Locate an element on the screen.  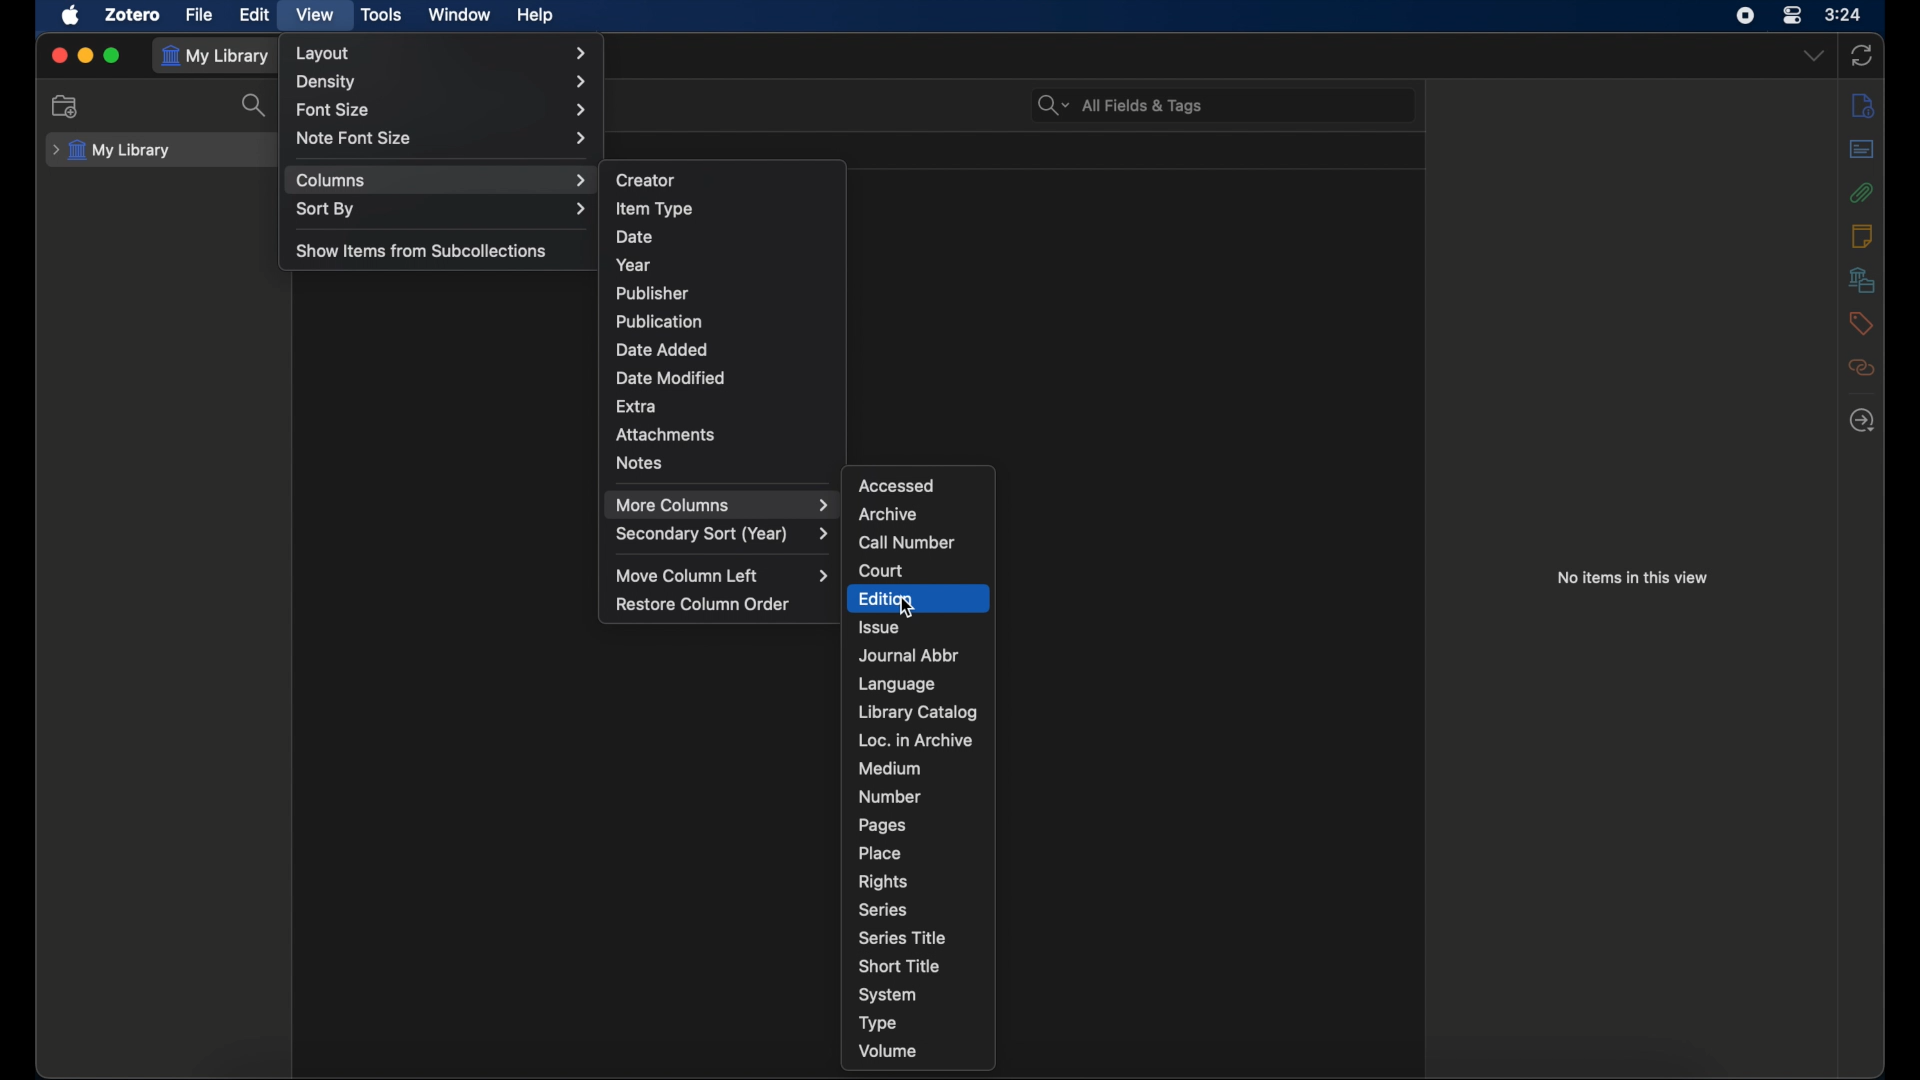
abstract is located at coordinates (1862, 148).